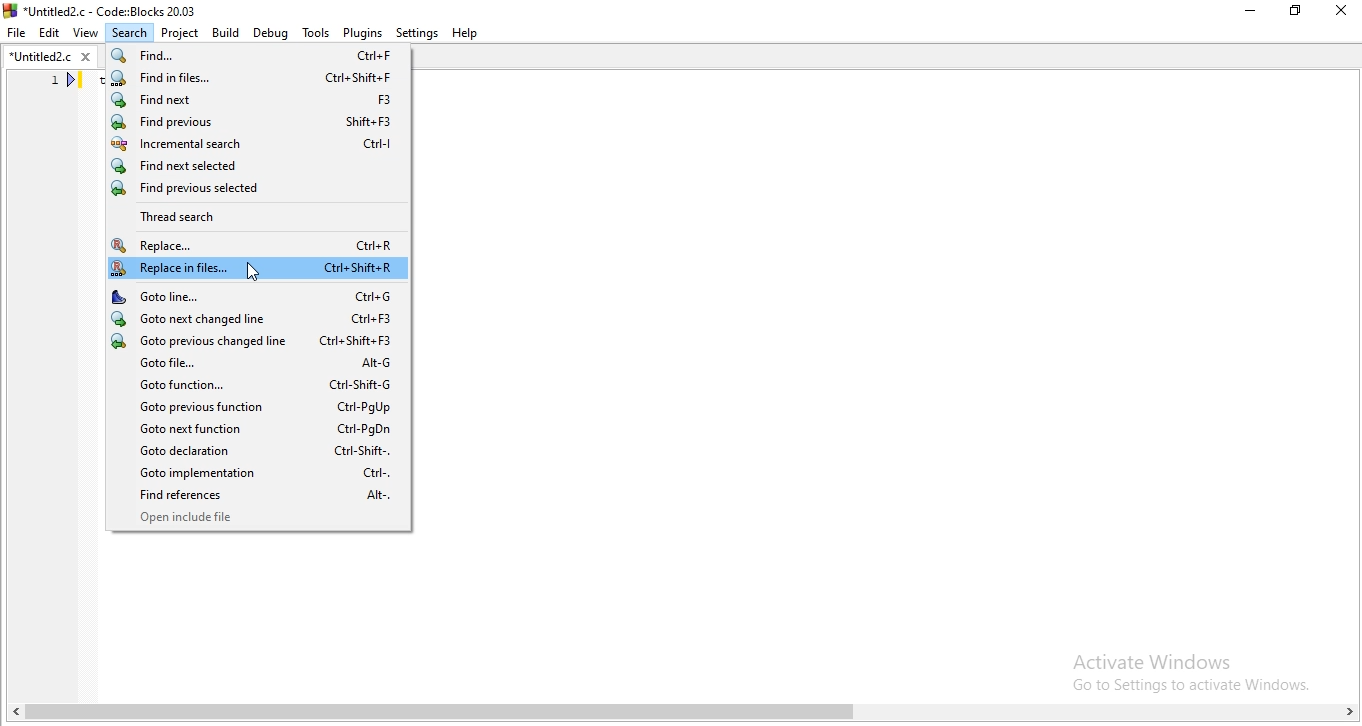 Image resolution: width=1362 pixels, height=726 pixels. What do you see at coordinates (361, 34) in the screenshot?
I see `Plugins ` at bounding box center [361, 34].